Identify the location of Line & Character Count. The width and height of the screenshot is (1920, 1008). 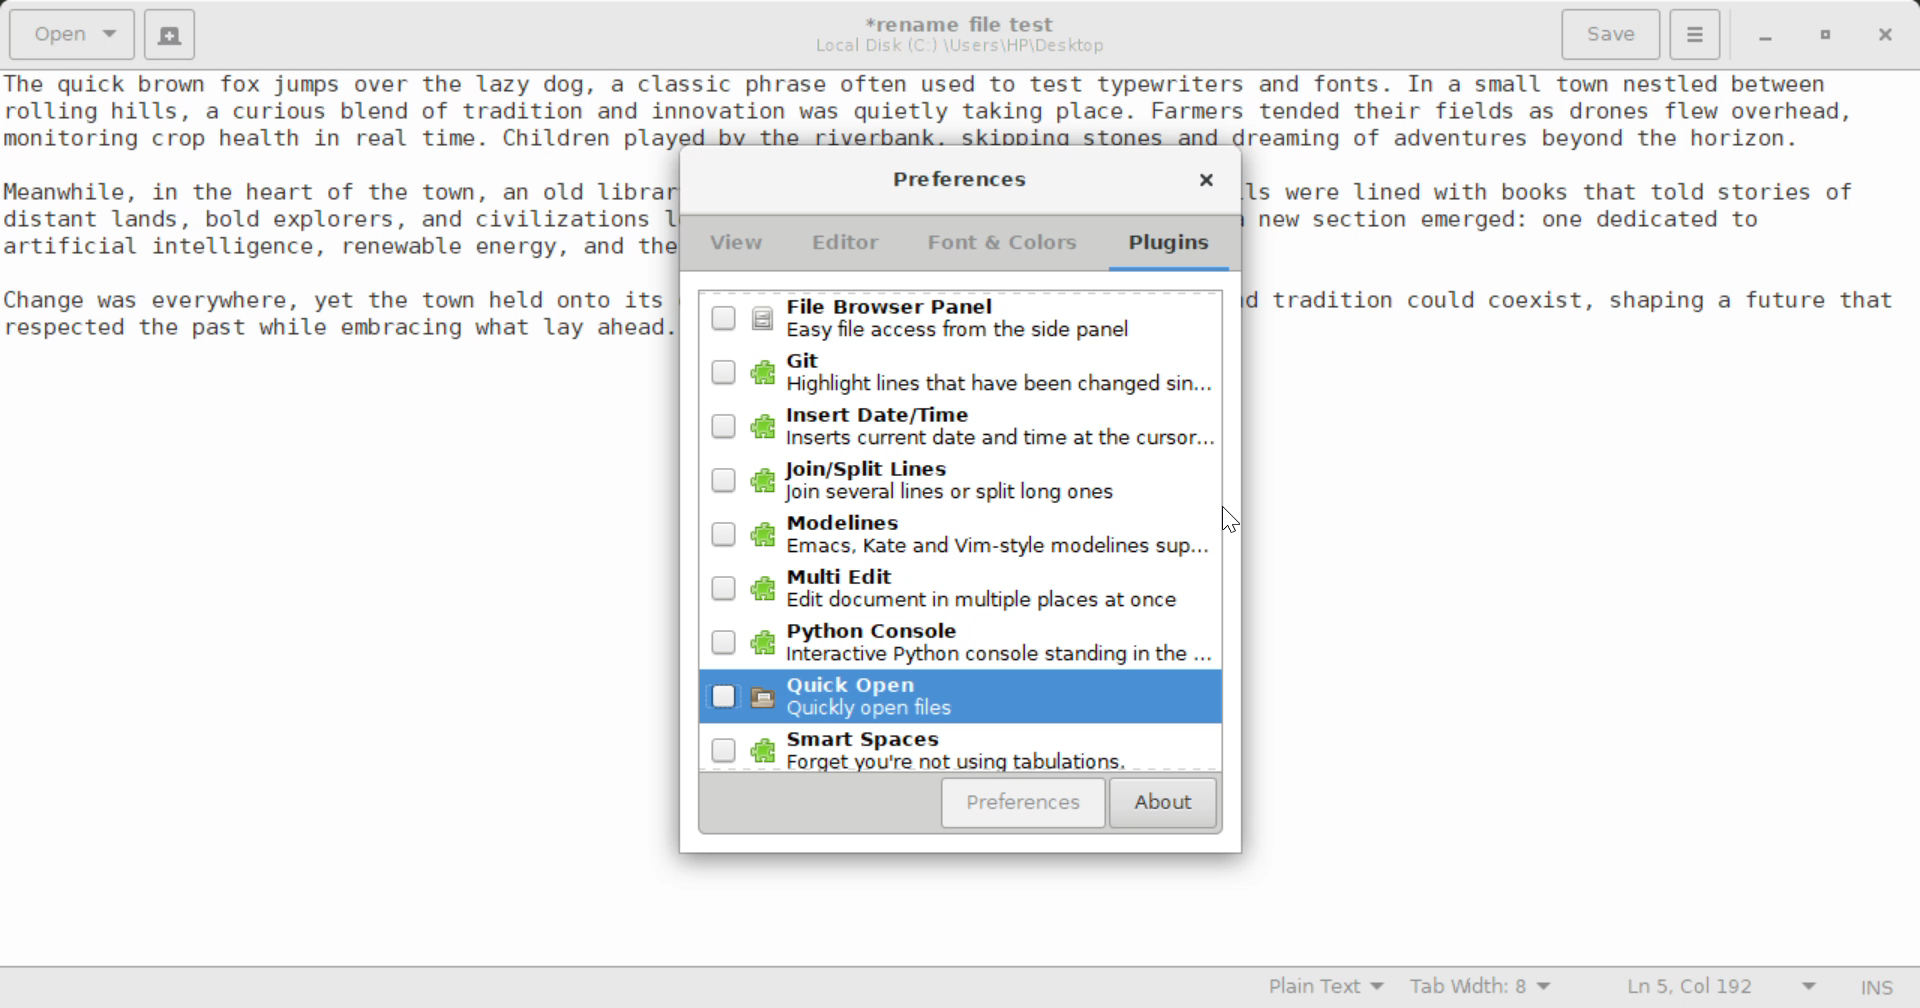
(1722, 989).